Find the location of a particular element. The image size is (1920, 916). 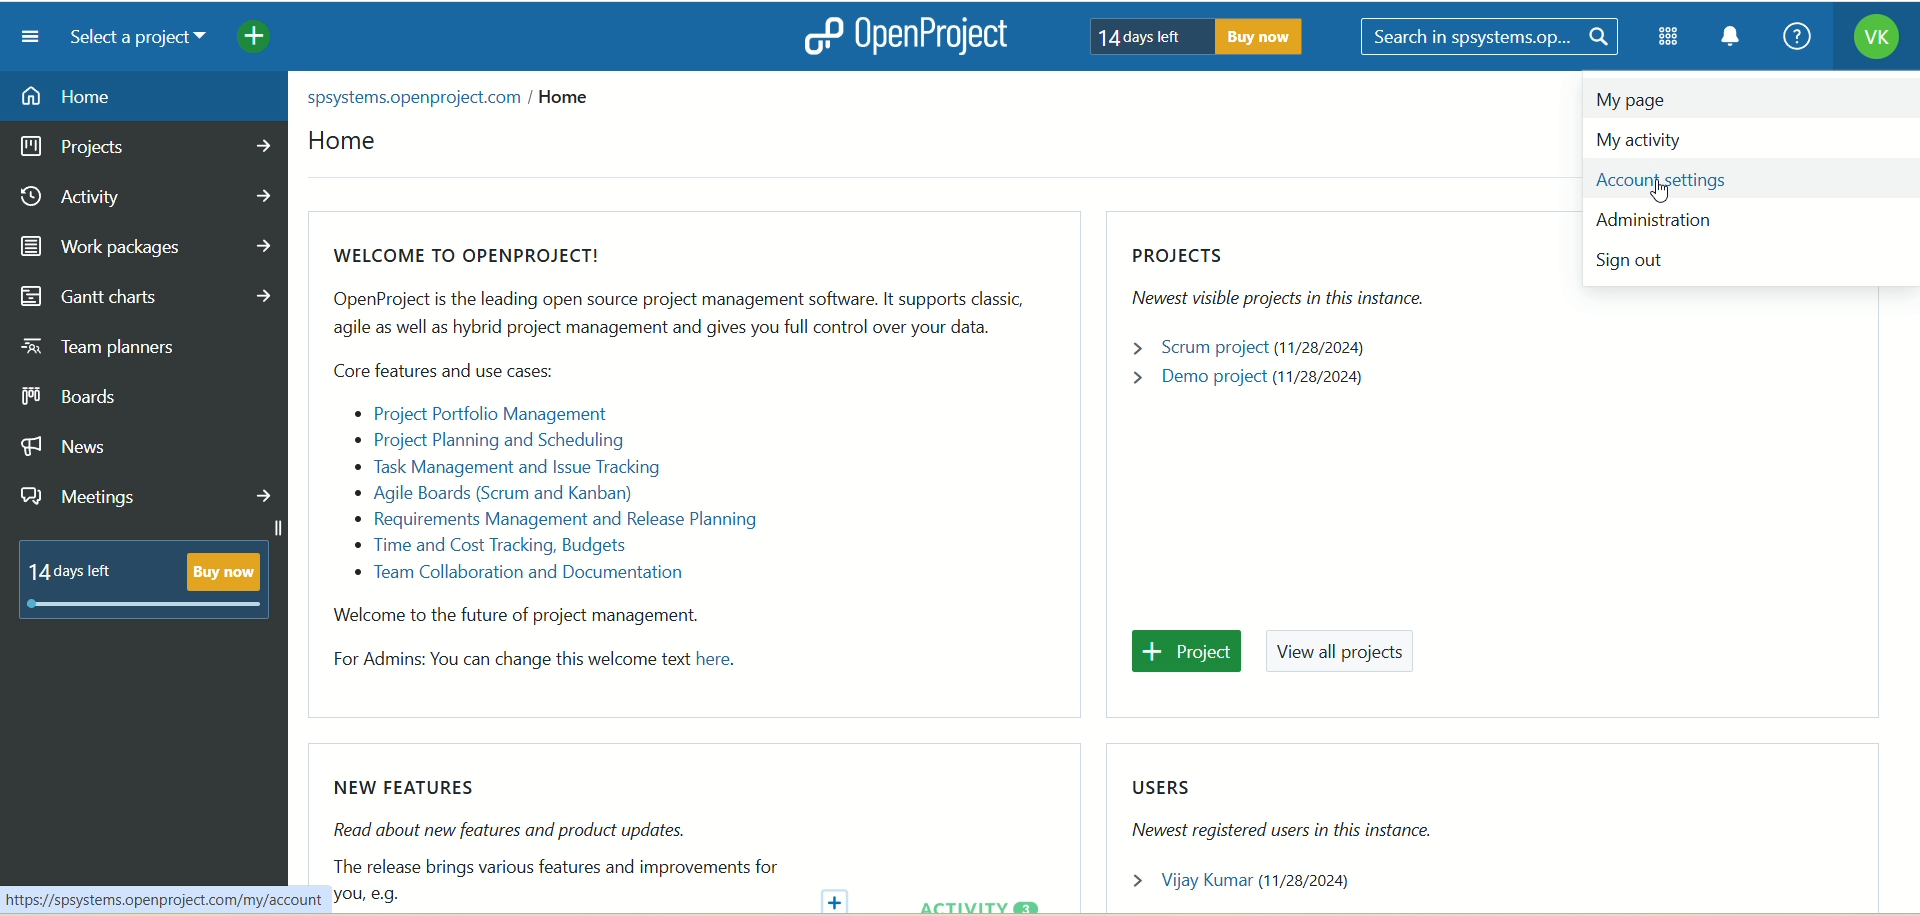

my activity is located at coordinates (1654, 140).